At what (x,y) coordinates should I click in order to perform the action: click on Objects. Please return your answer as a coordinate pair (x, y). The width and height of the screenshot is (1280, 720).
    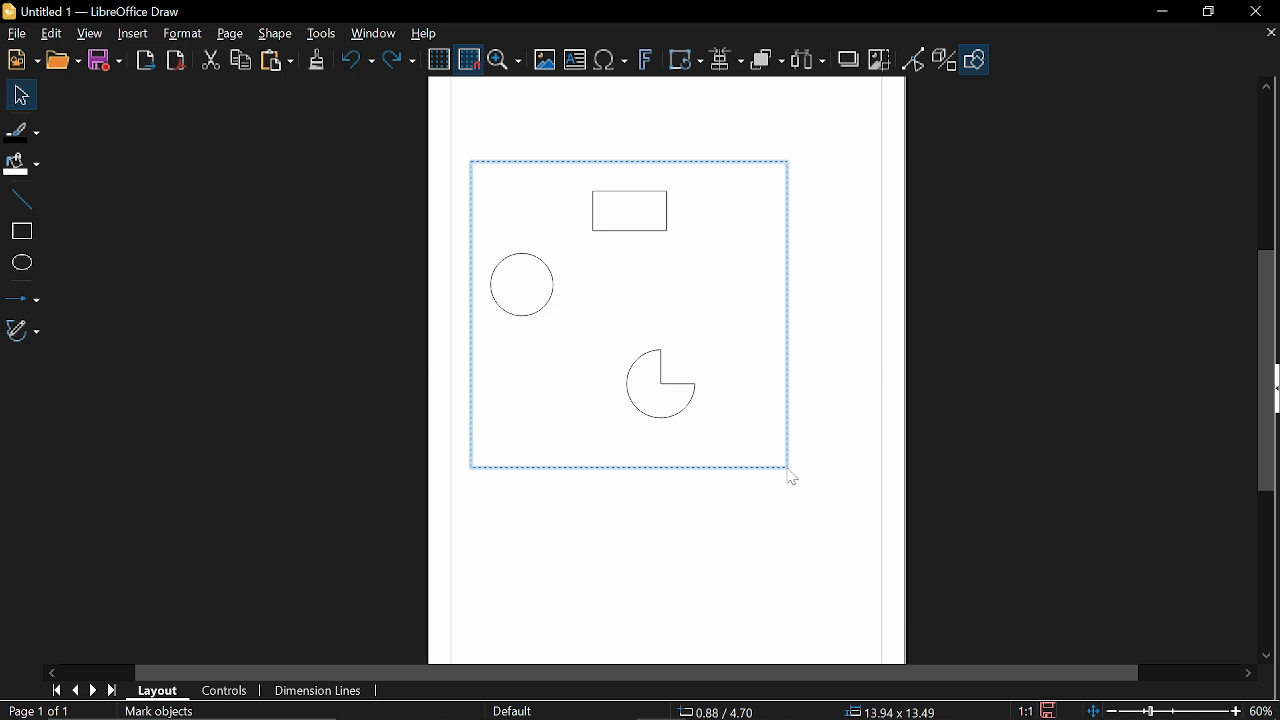
    Looking at the image, I should click on (766, 61).